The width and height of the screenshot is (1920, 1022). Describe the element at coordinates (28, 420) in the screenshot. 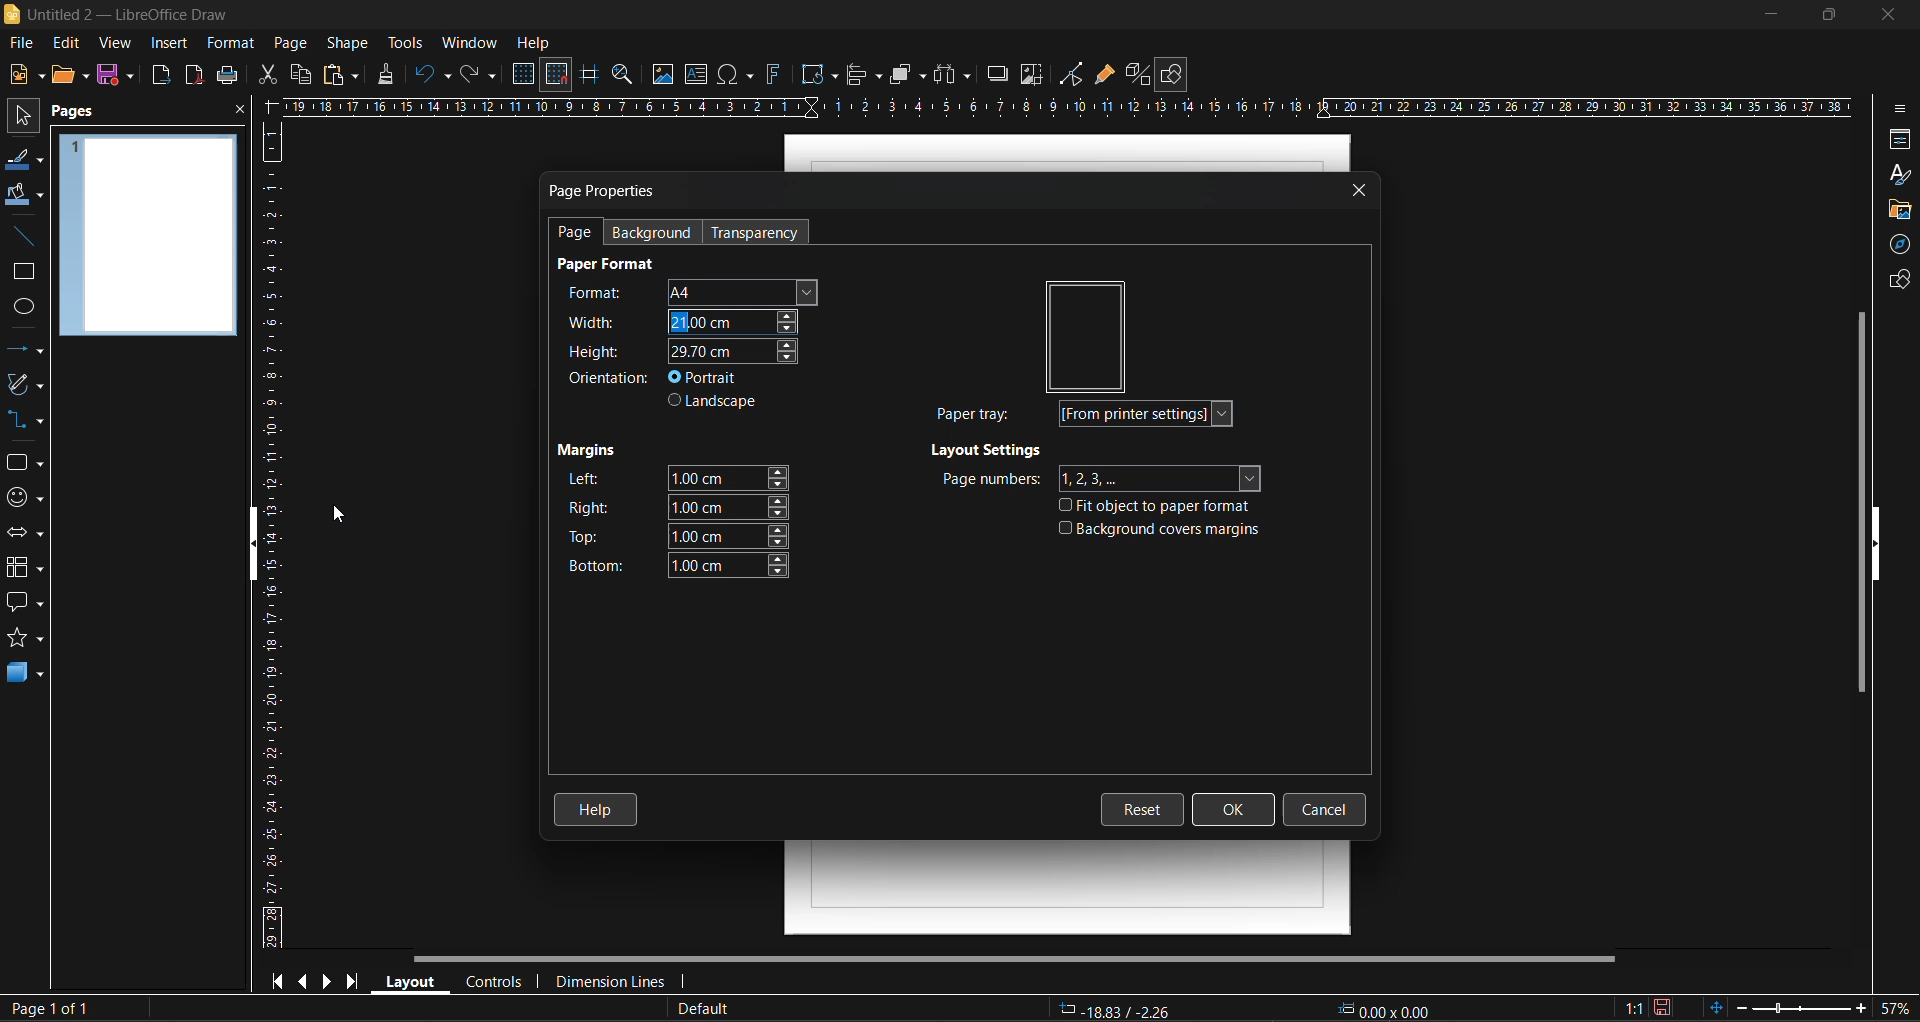

I see `connectors` at that location.